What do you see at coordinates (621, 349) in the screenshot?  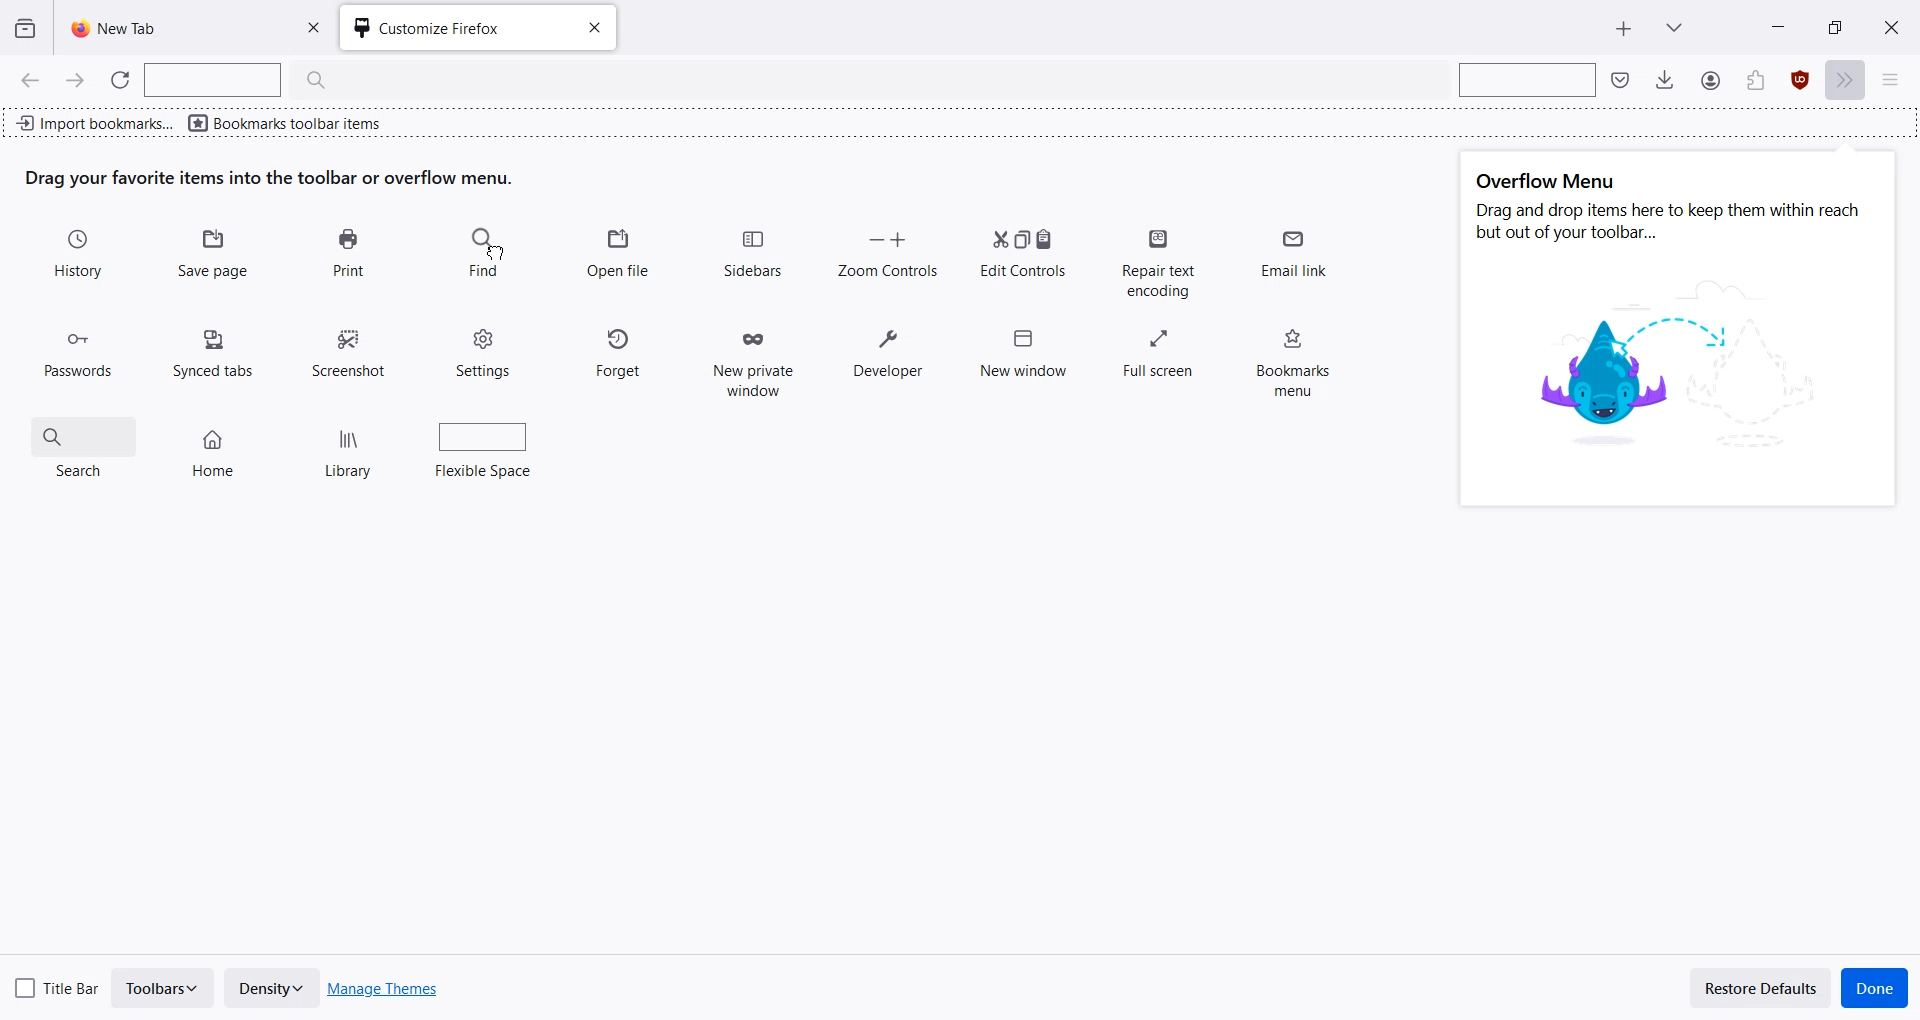 I see `Forget` at bounding box center [621, 349].